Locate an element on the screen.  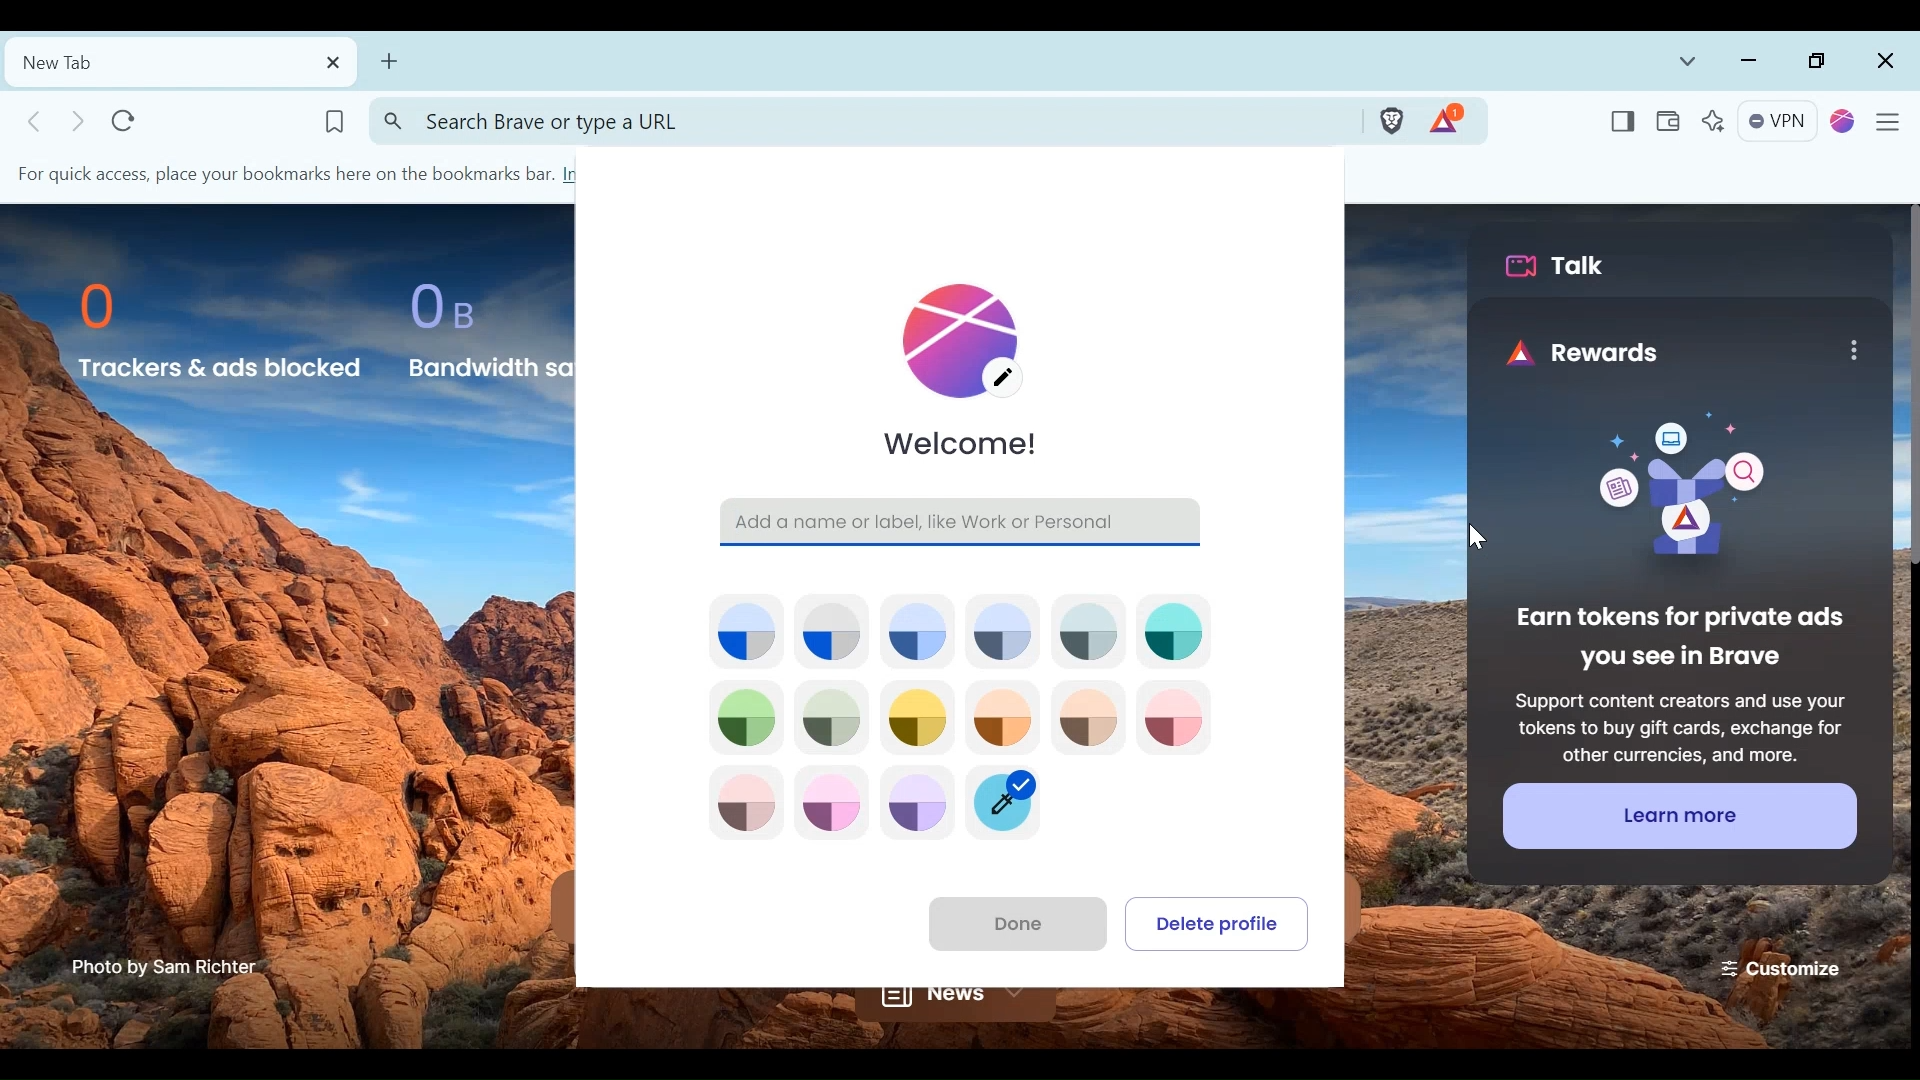
Theme is located at coordinates (919, 631).